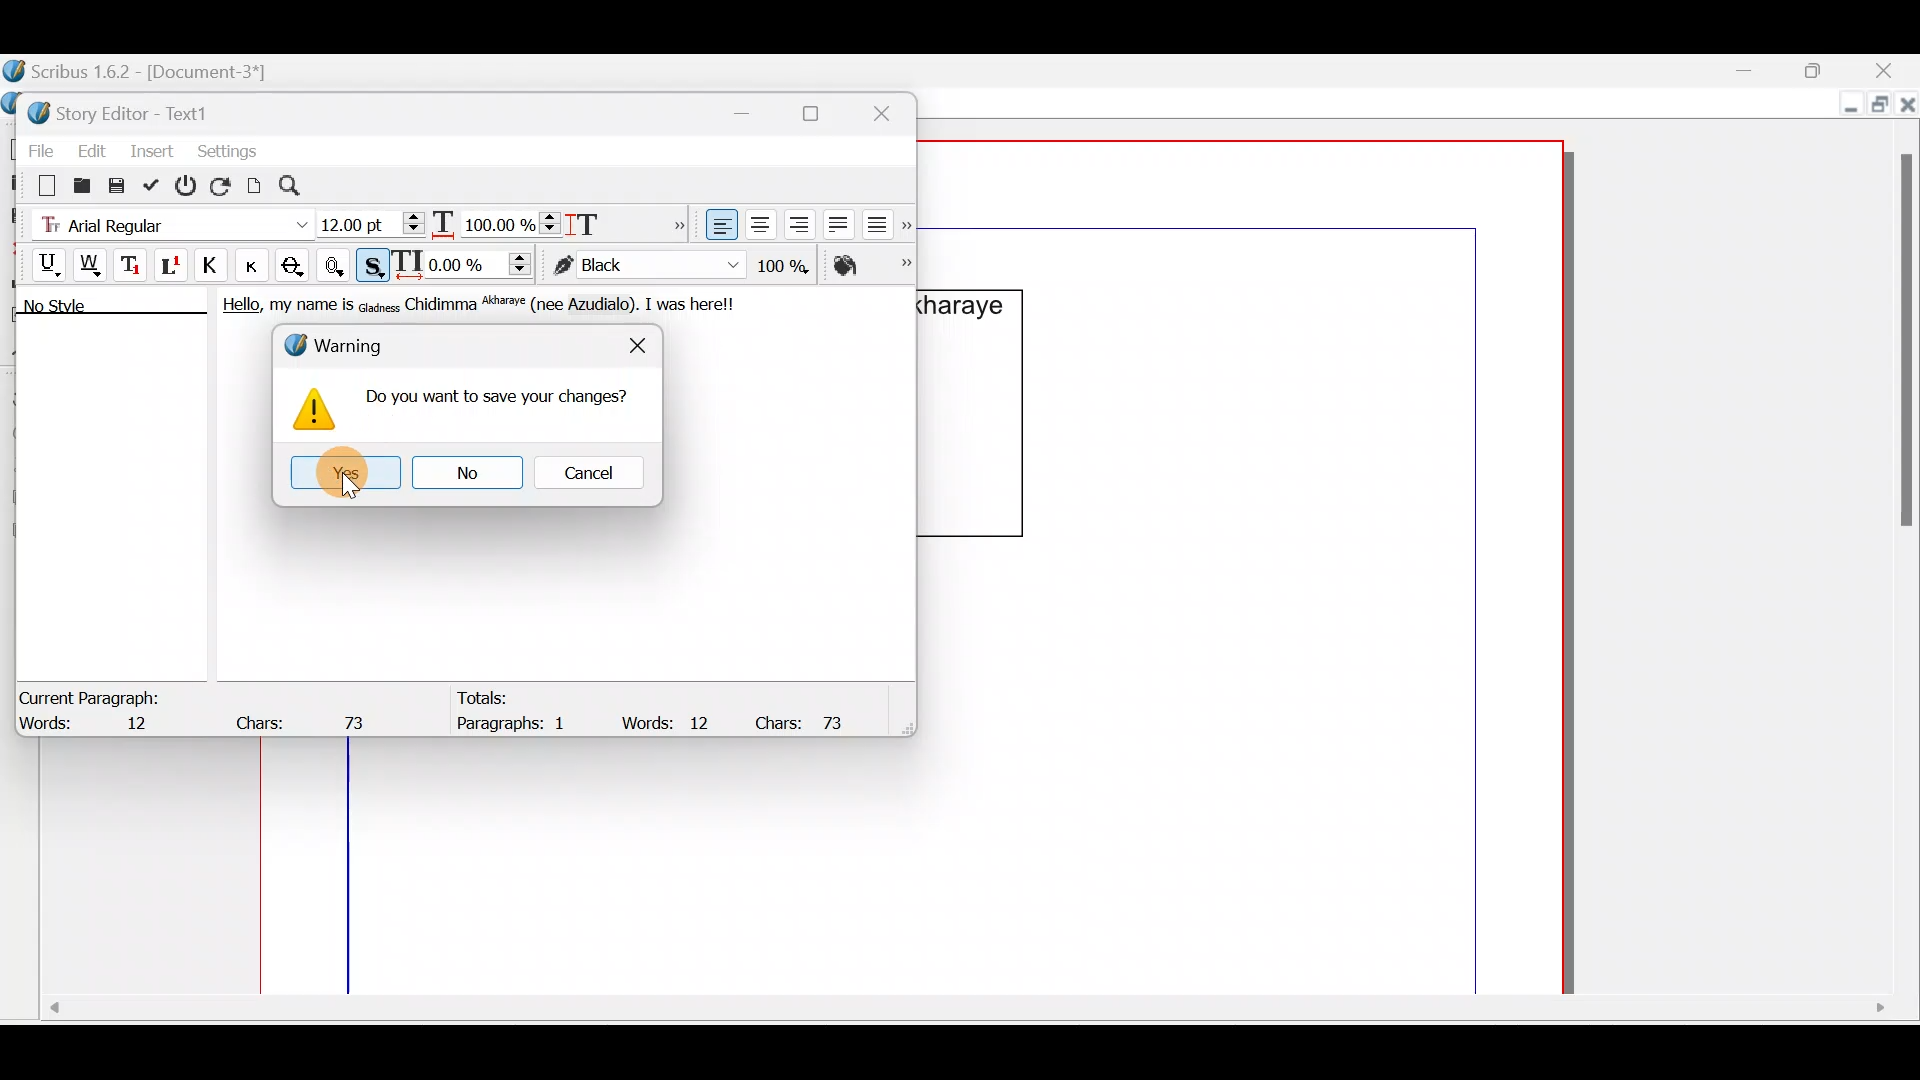 Image resolution: width=1920 pixels, height=1080 pixels. I want to click on File, so click(35, 147).